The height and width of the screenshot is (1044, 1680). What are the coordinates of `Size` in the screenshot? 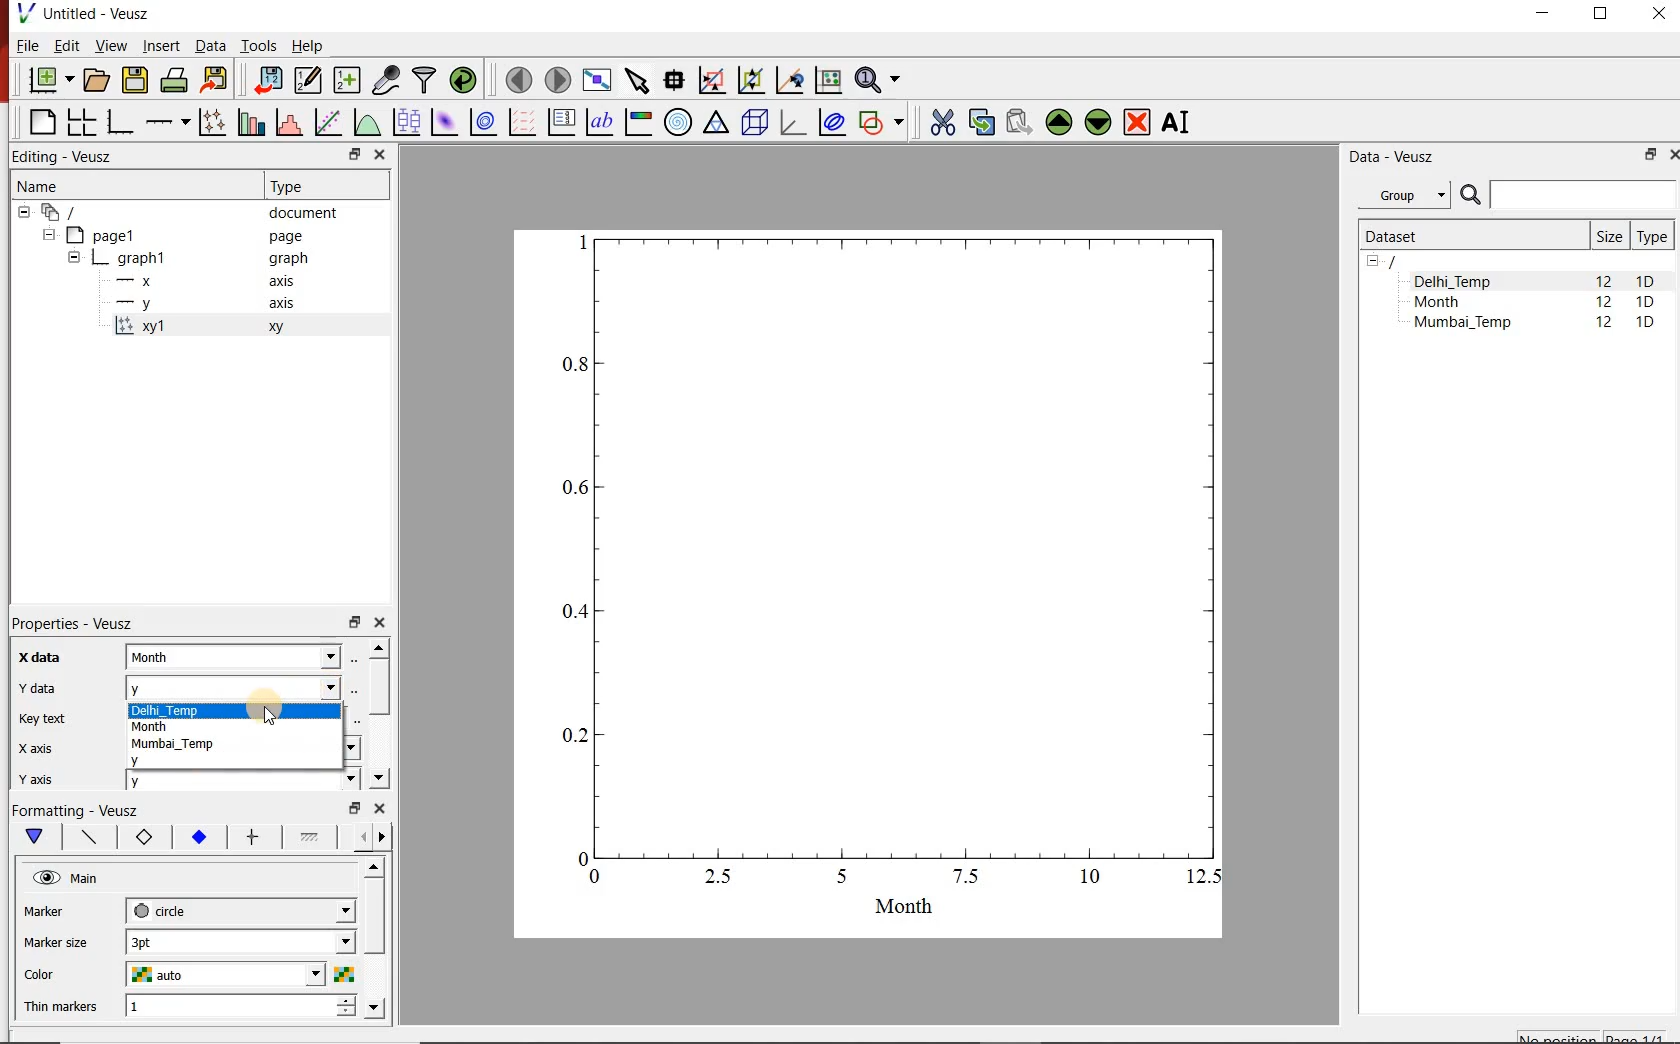 It's located at (1609, 236).